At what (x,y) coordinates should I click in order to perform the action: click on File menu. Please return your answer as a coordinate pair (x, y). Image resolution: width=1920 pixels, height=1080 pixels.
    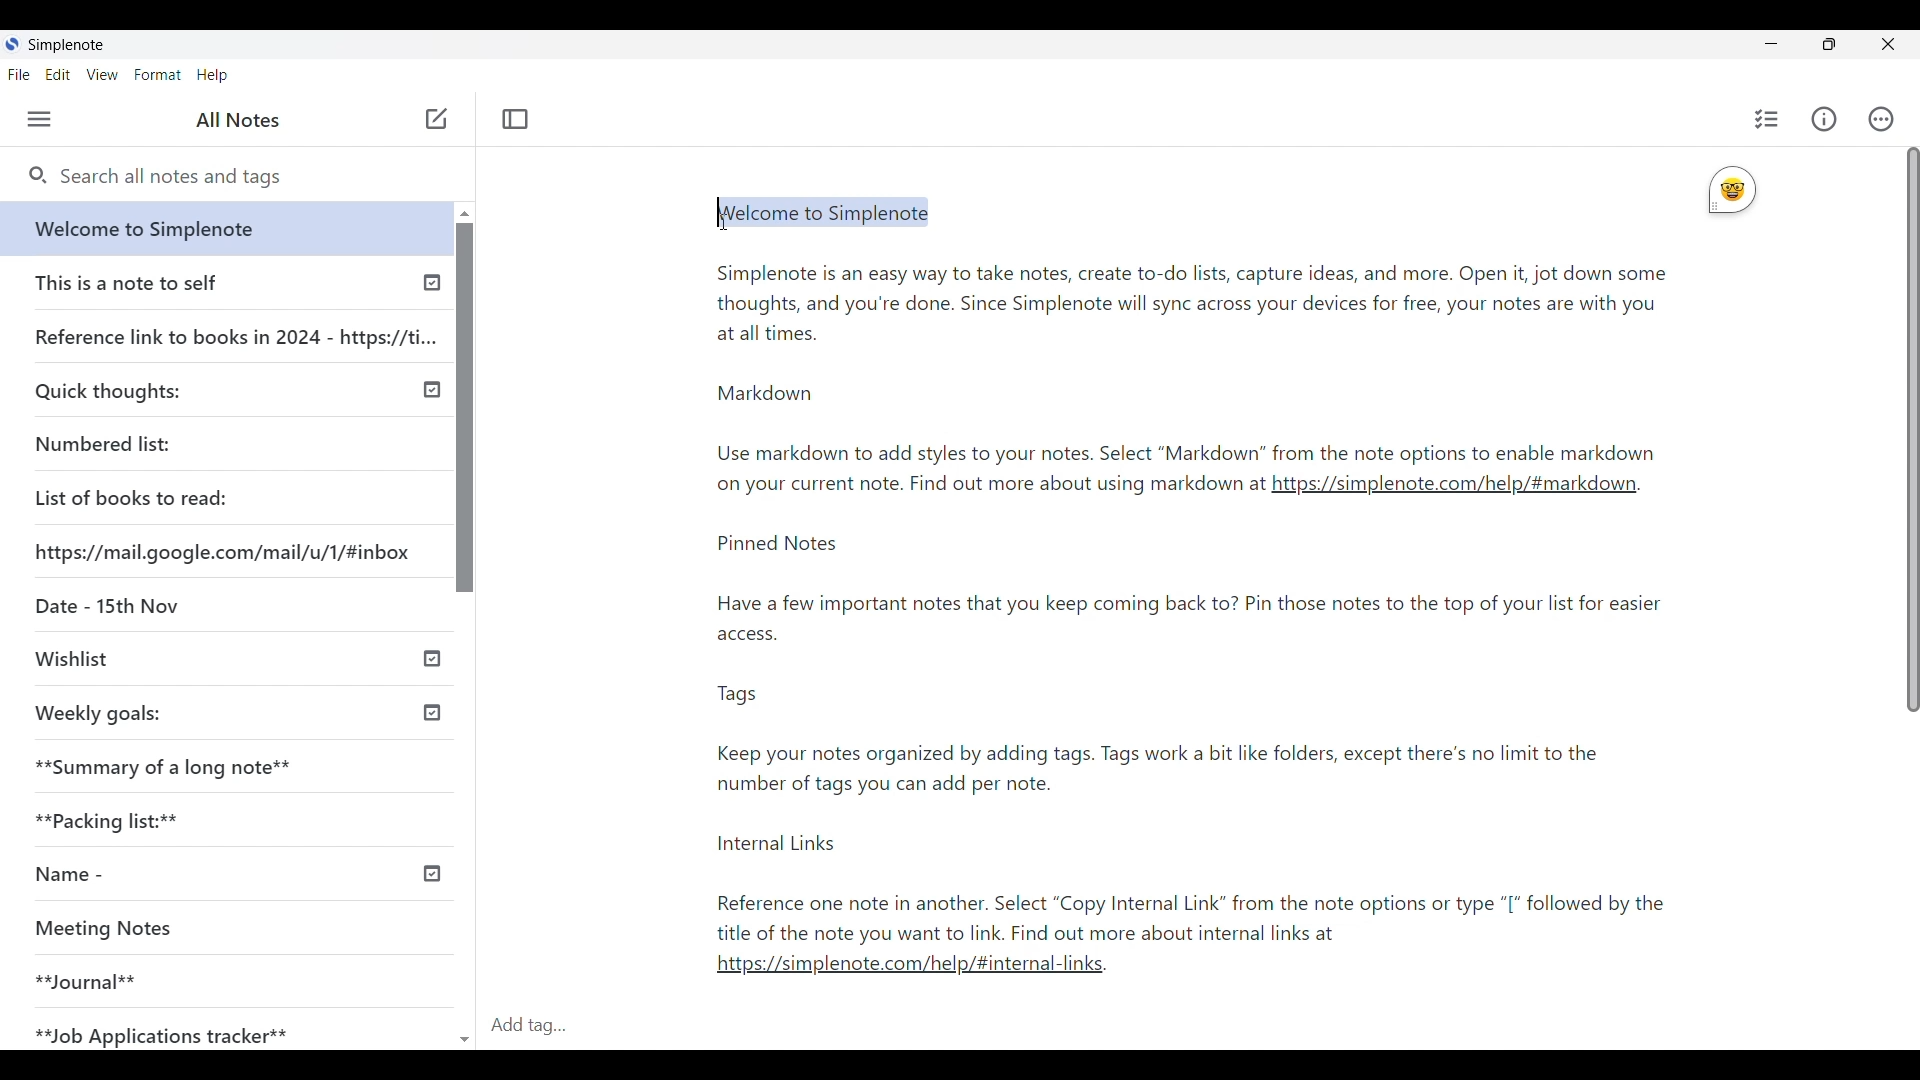
    Looking at the image, I should click on (20, 74).